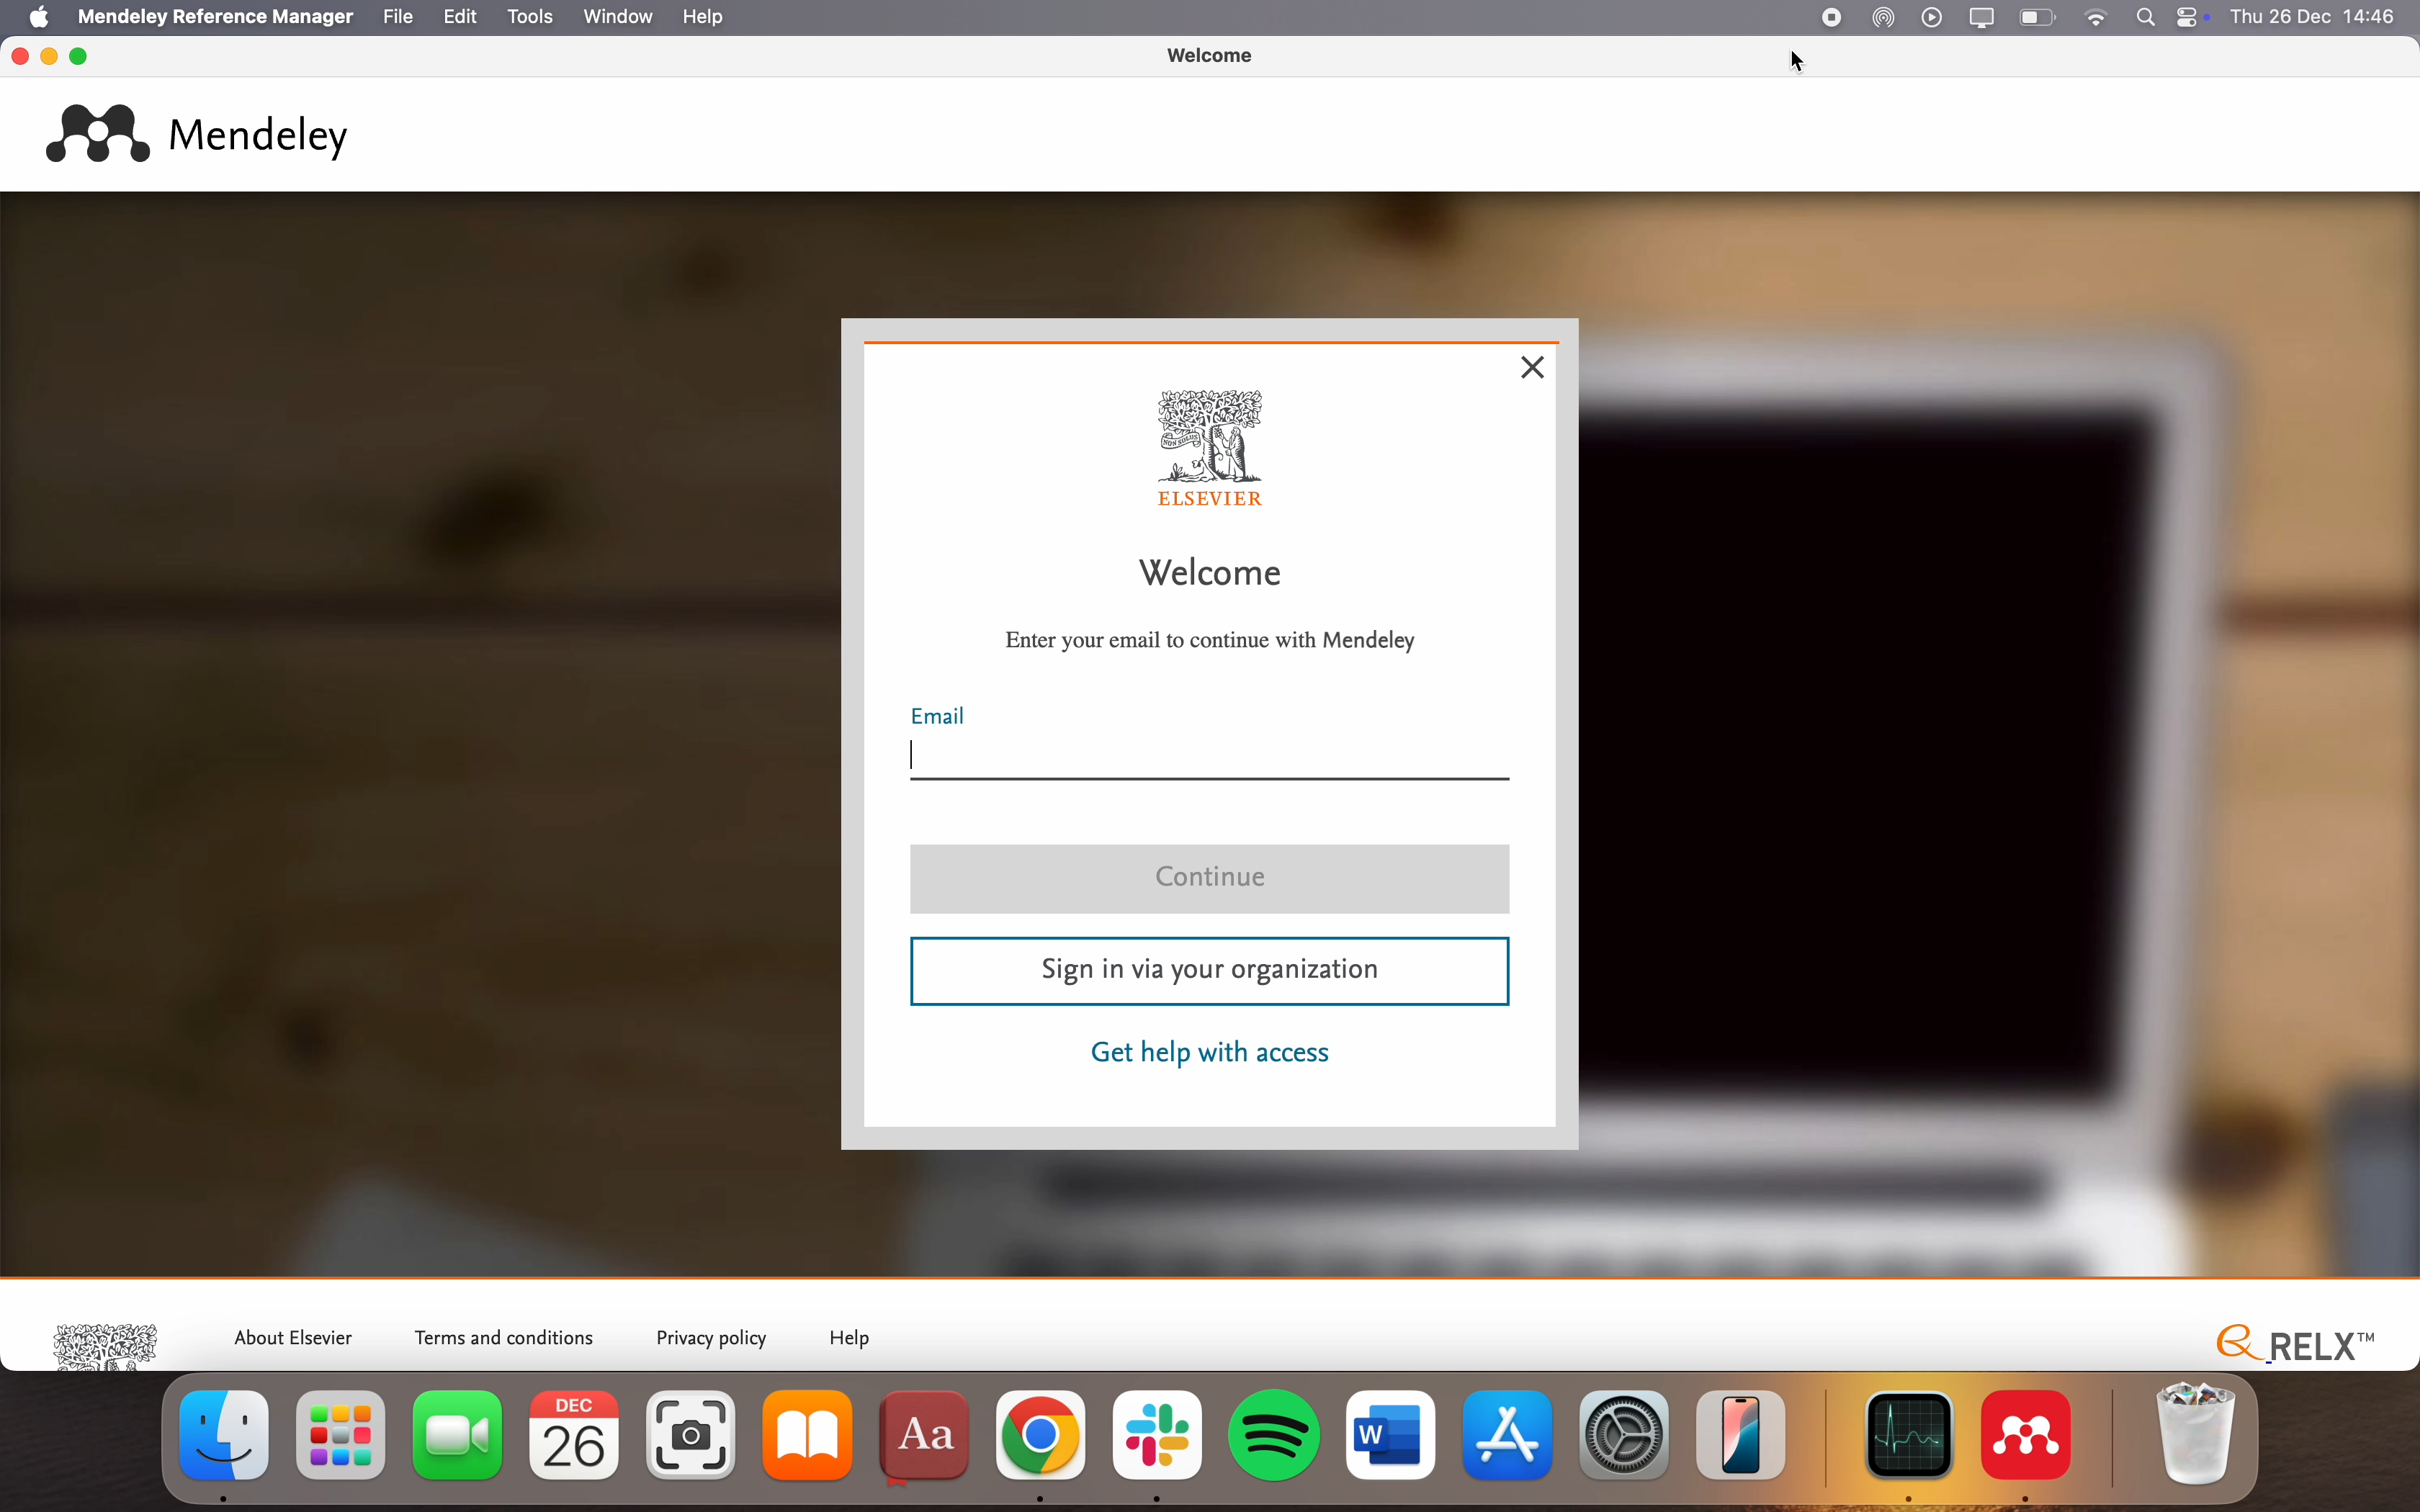 The height and width of the screenshot is (1512, 2420). I want to click on sign in via your organization, so click(1209, 974).